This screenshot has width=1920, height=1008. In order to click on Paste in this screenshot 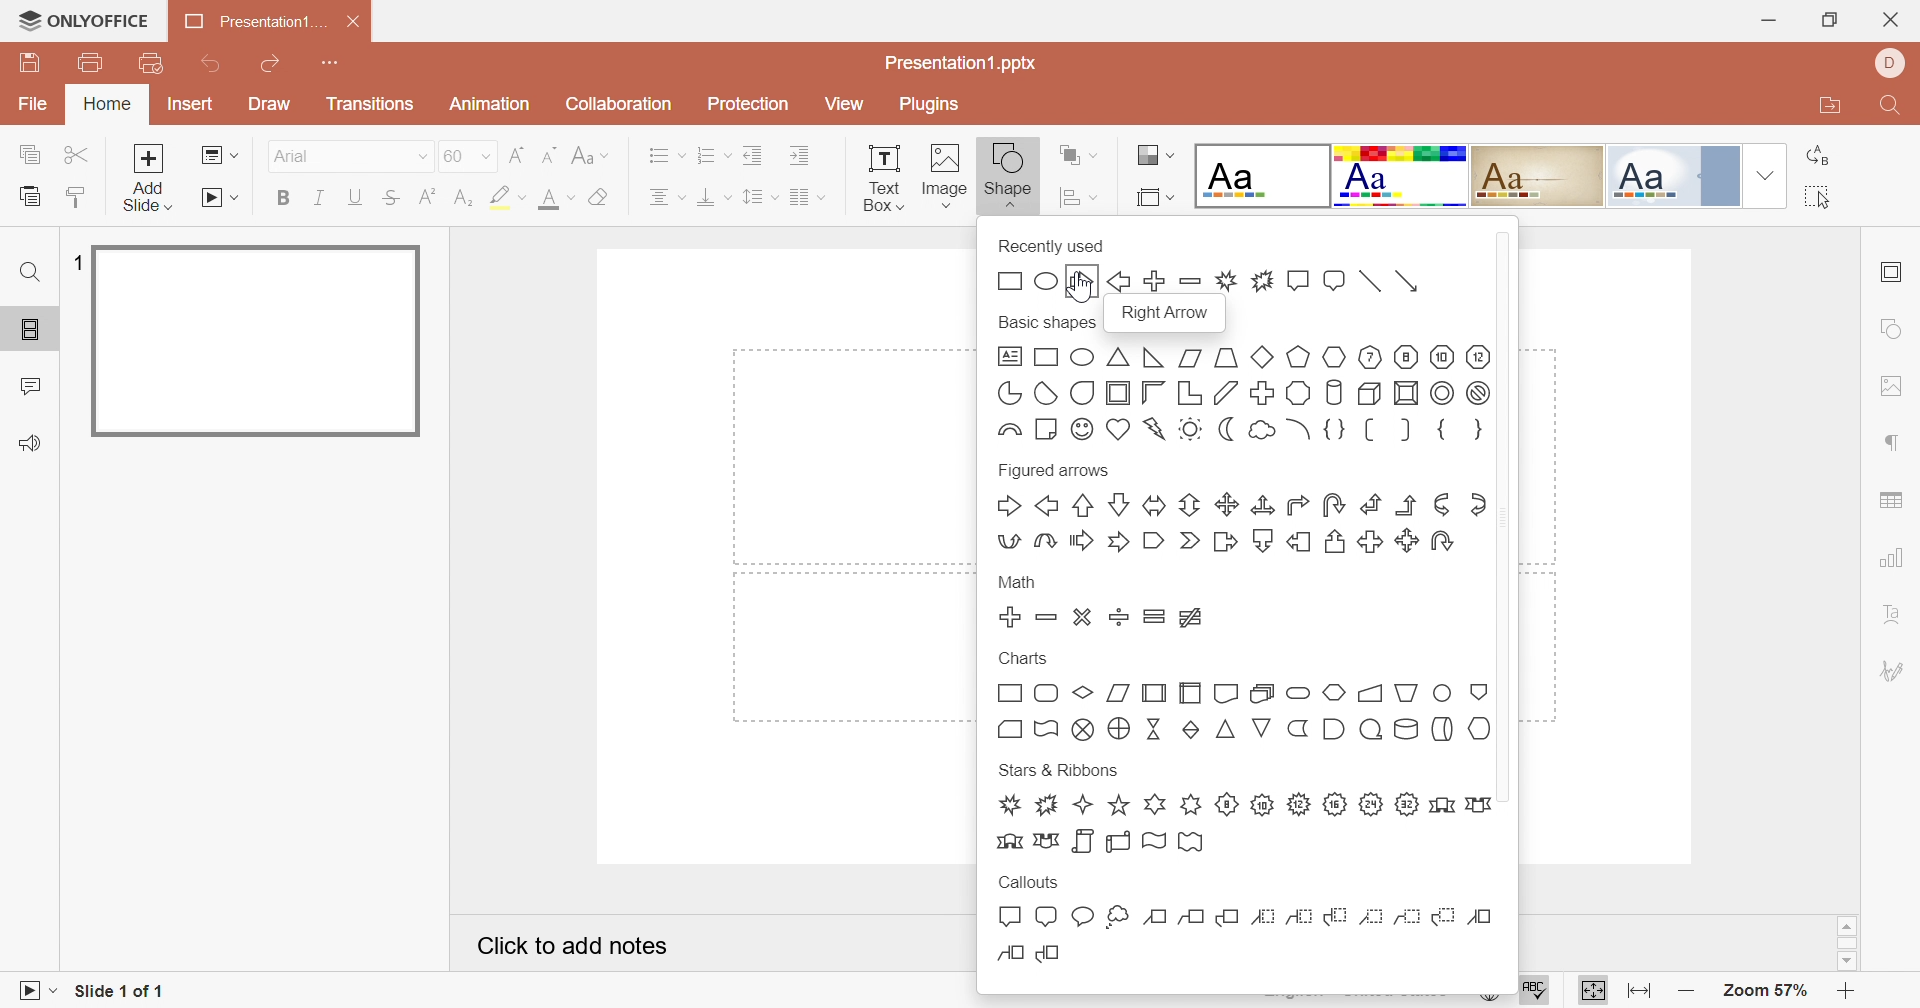, I will do `click(28, 195)`.